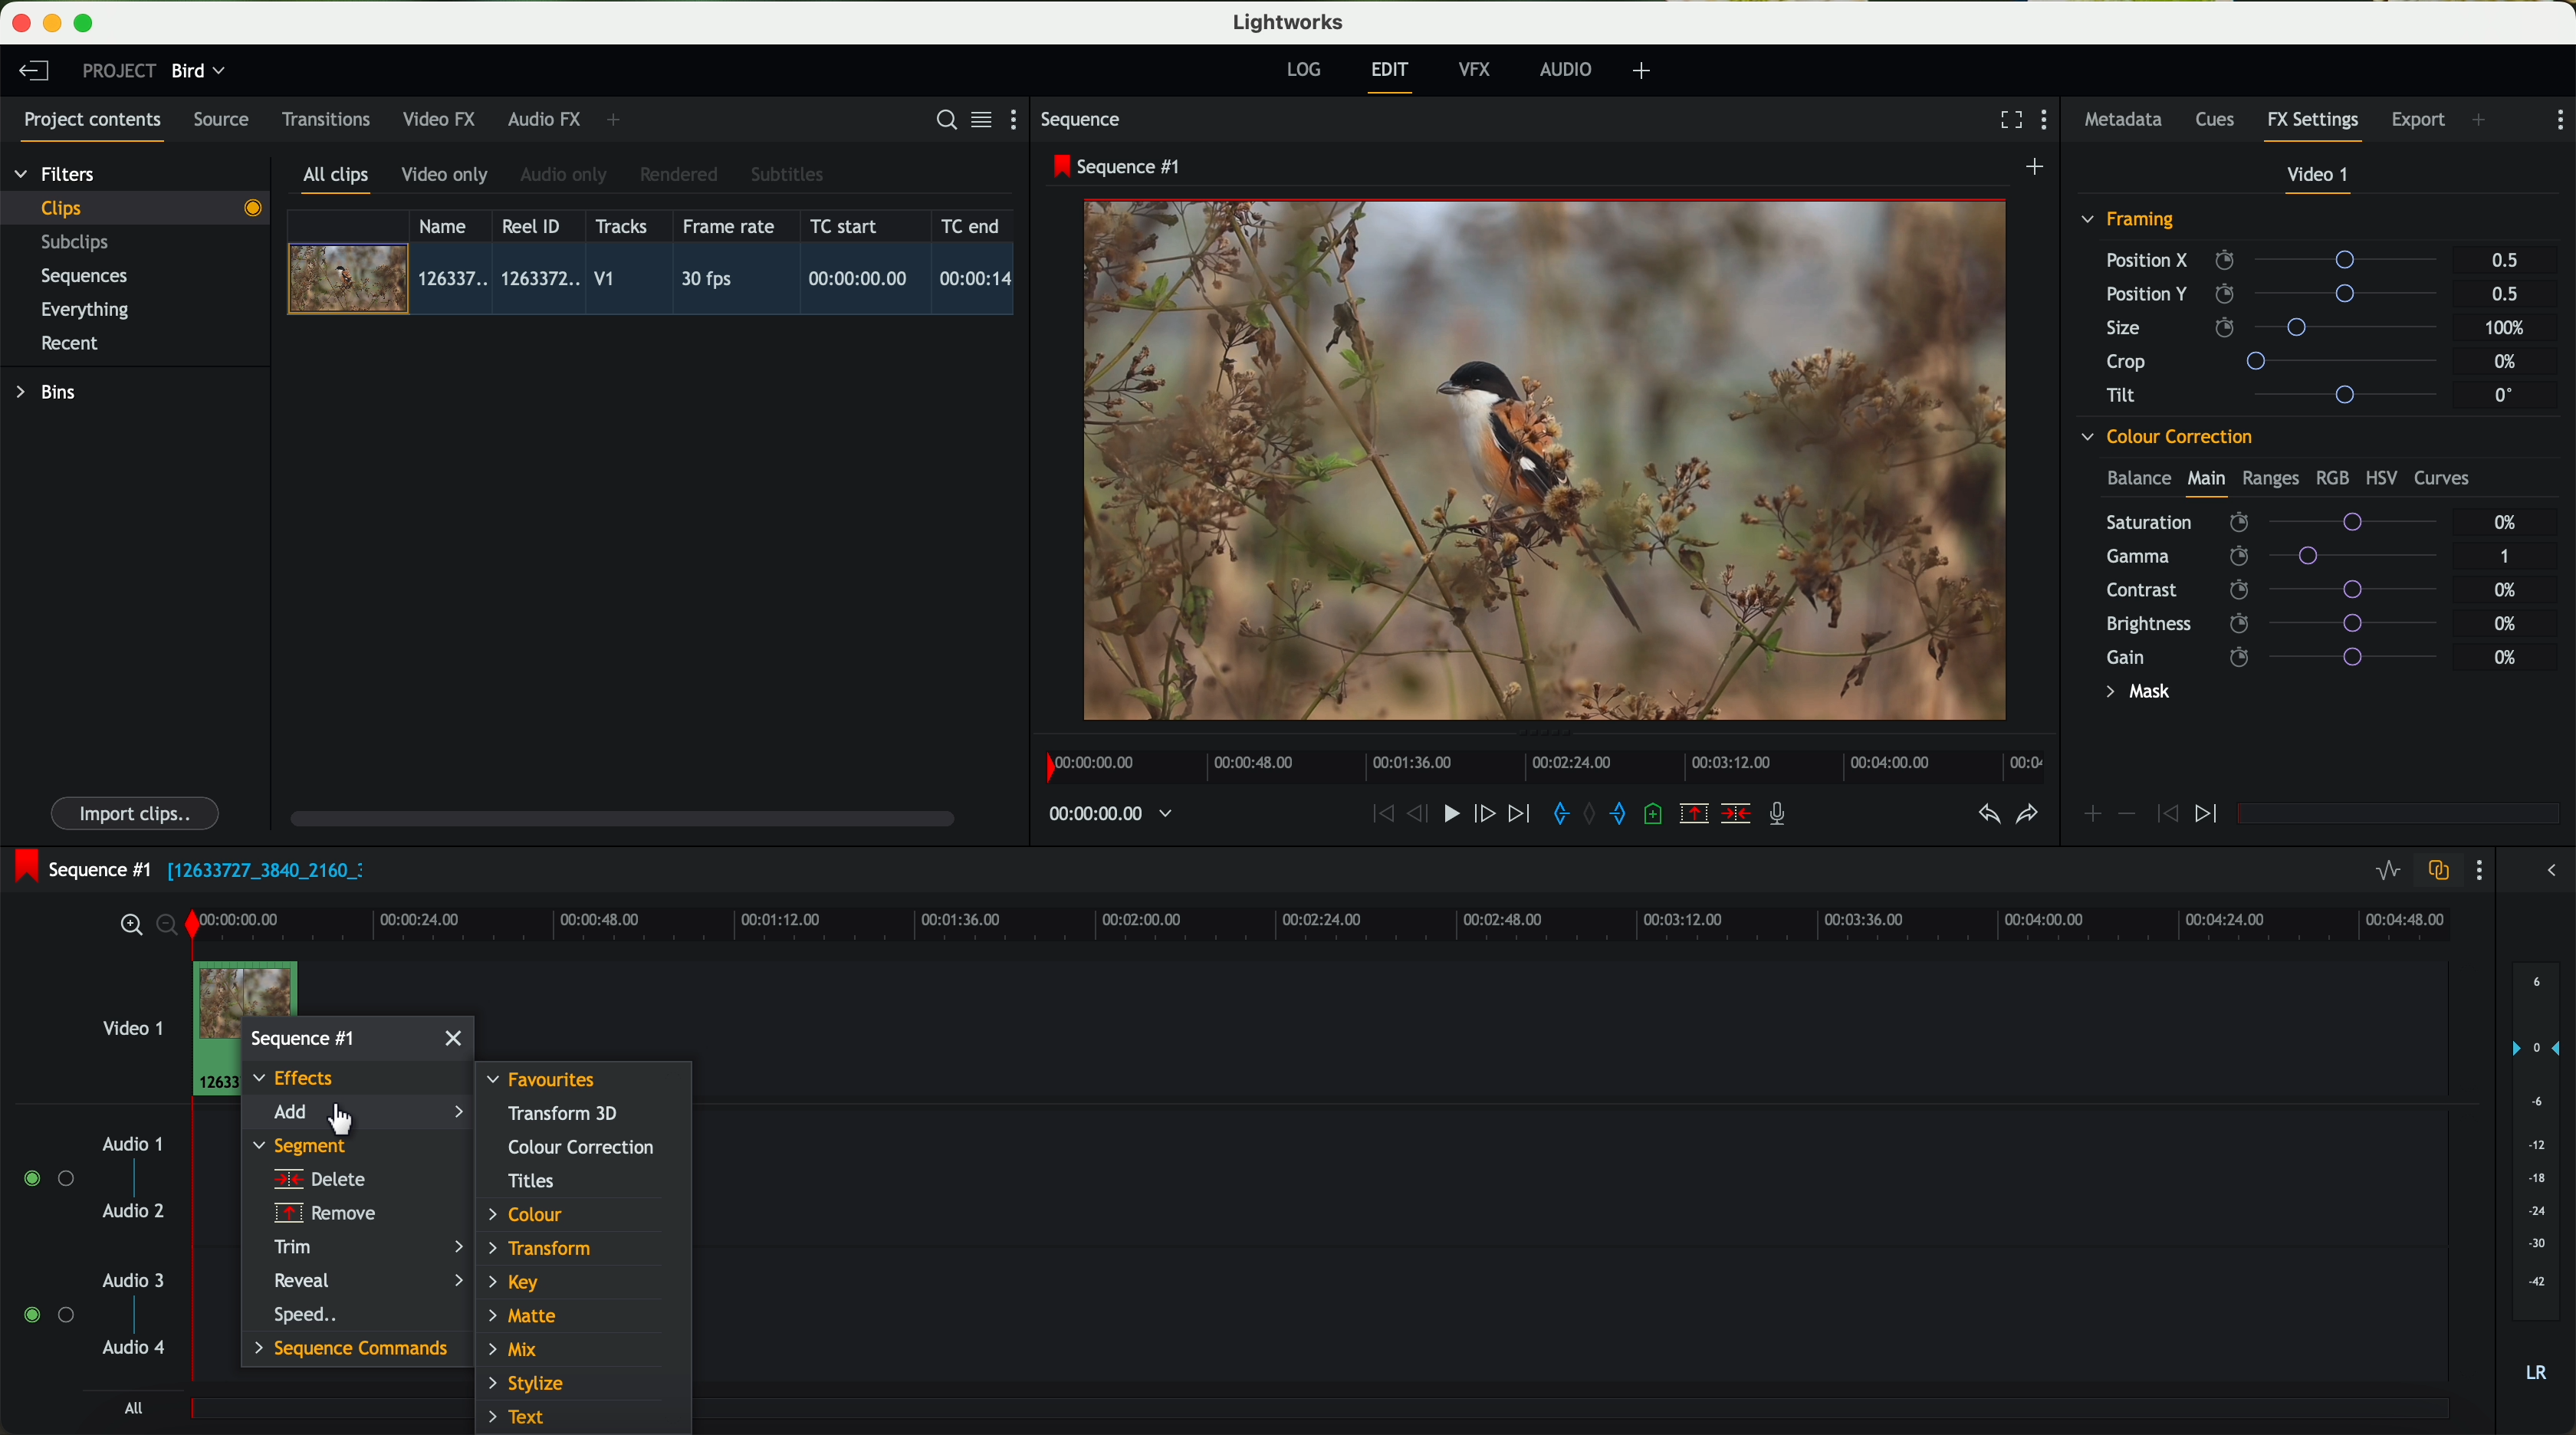 The image size is (2576, 1435). What do you see at coordinates (136, 207) in the screenshot?
I see `clips` at bounding box center [136, 207].